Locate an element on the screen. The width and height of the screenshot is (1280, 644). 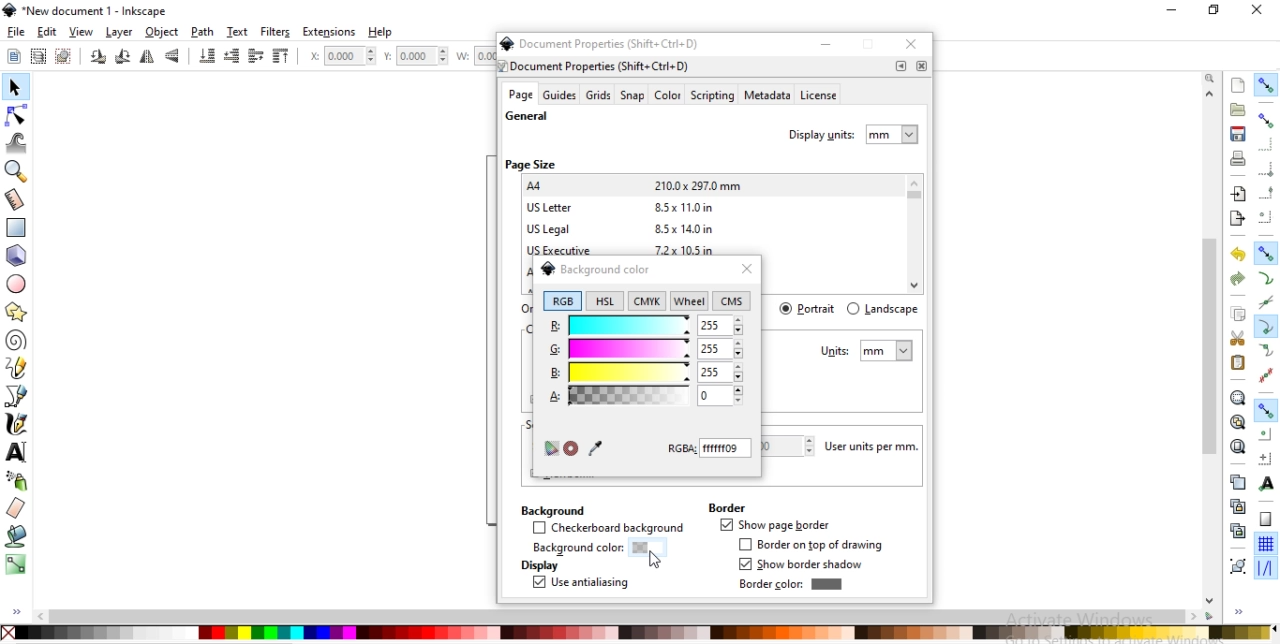
cursor is located at coordinates (656, 562).